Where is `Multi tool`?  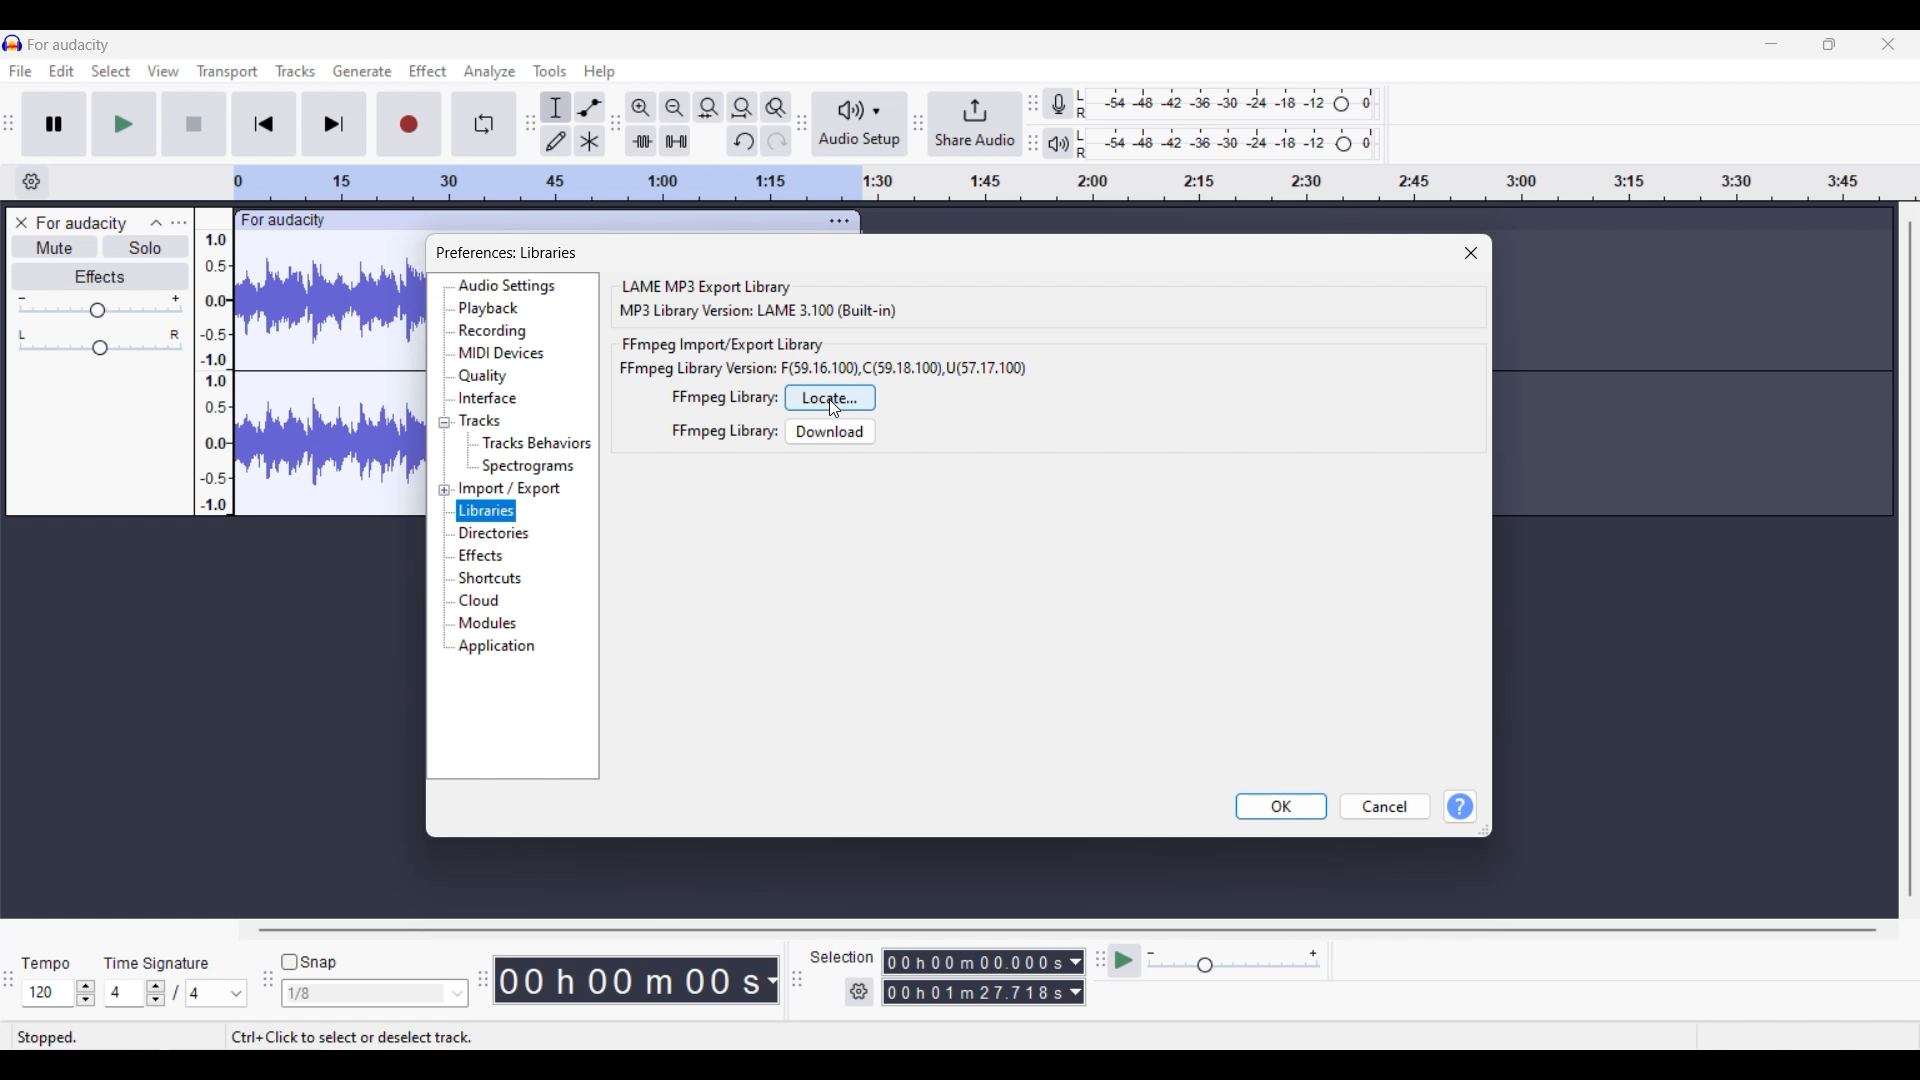 Multi tool is located at coordinates (590, 141).